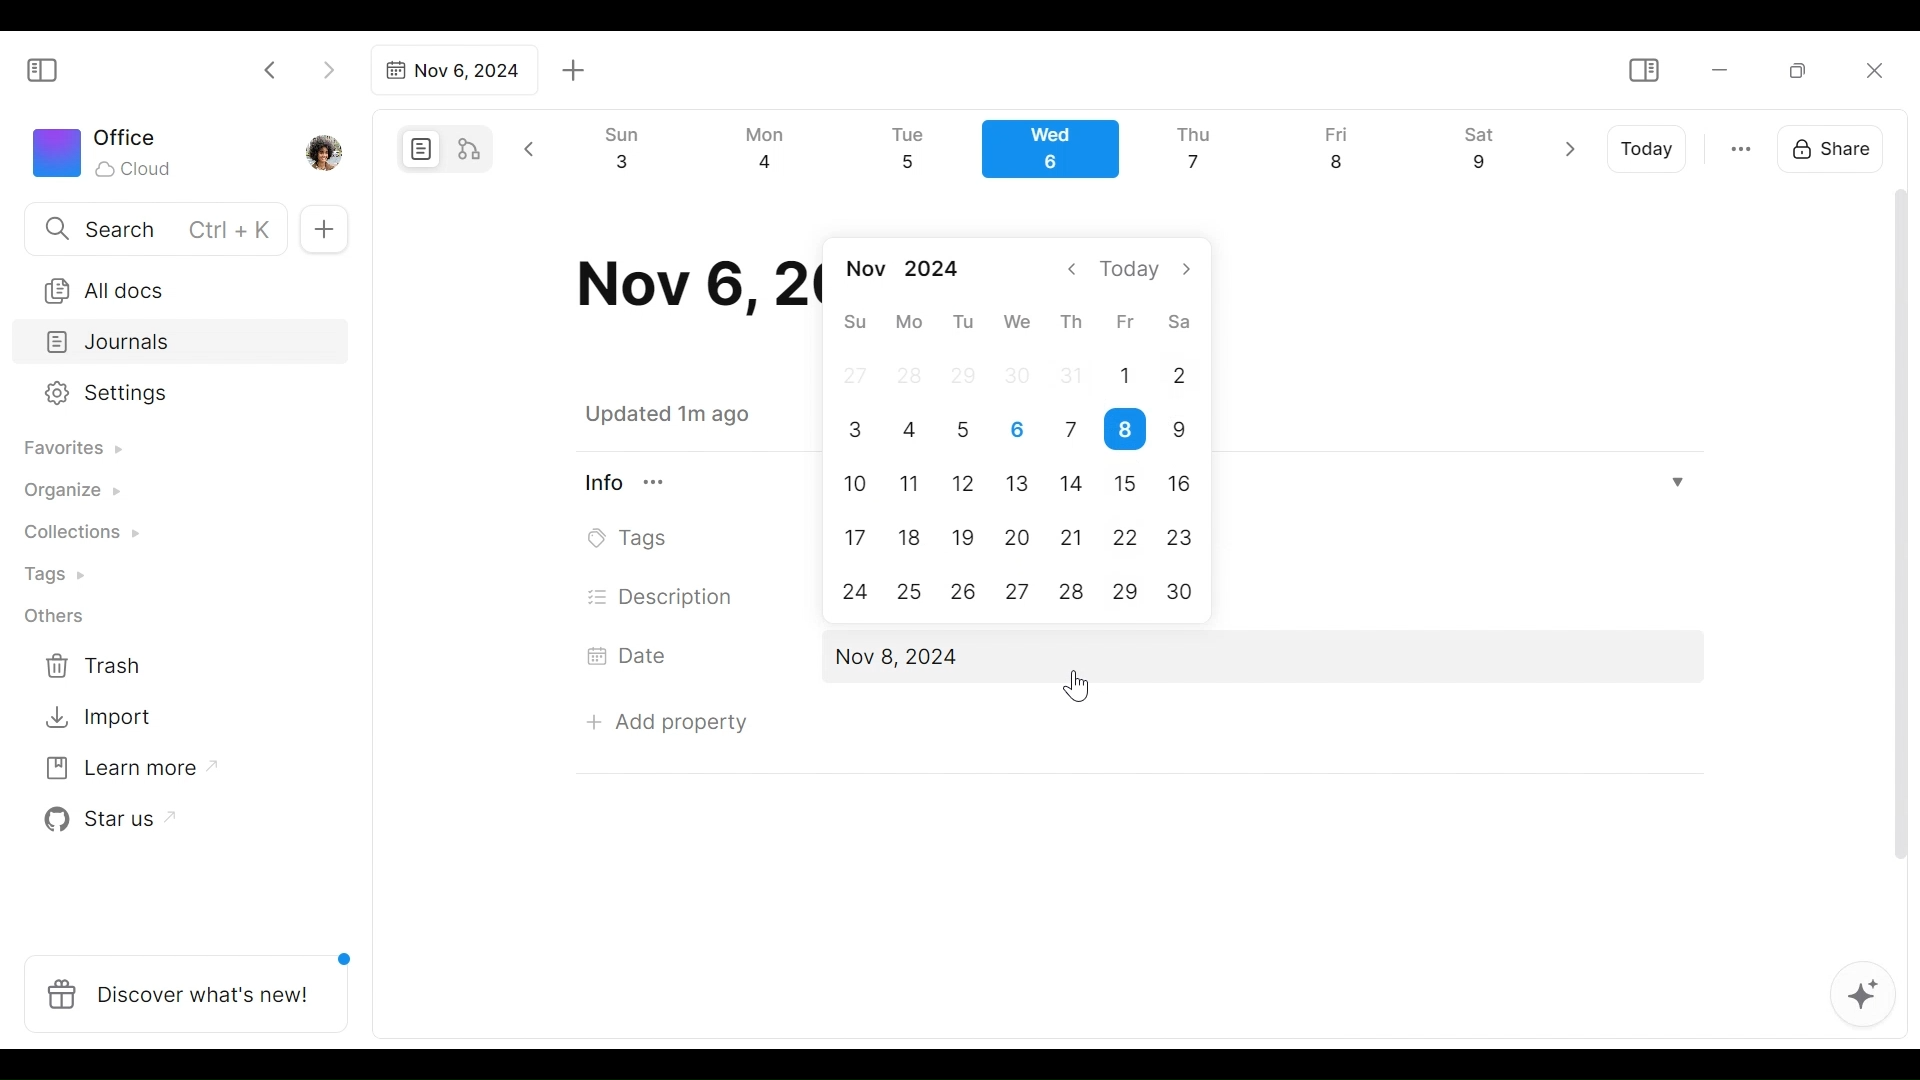 This screenshot has width=1920, height=1080. What do you see at coordinates (1258, 659) in the screenshot?
I see `Date's Field` at bounding box center [1258, 659].